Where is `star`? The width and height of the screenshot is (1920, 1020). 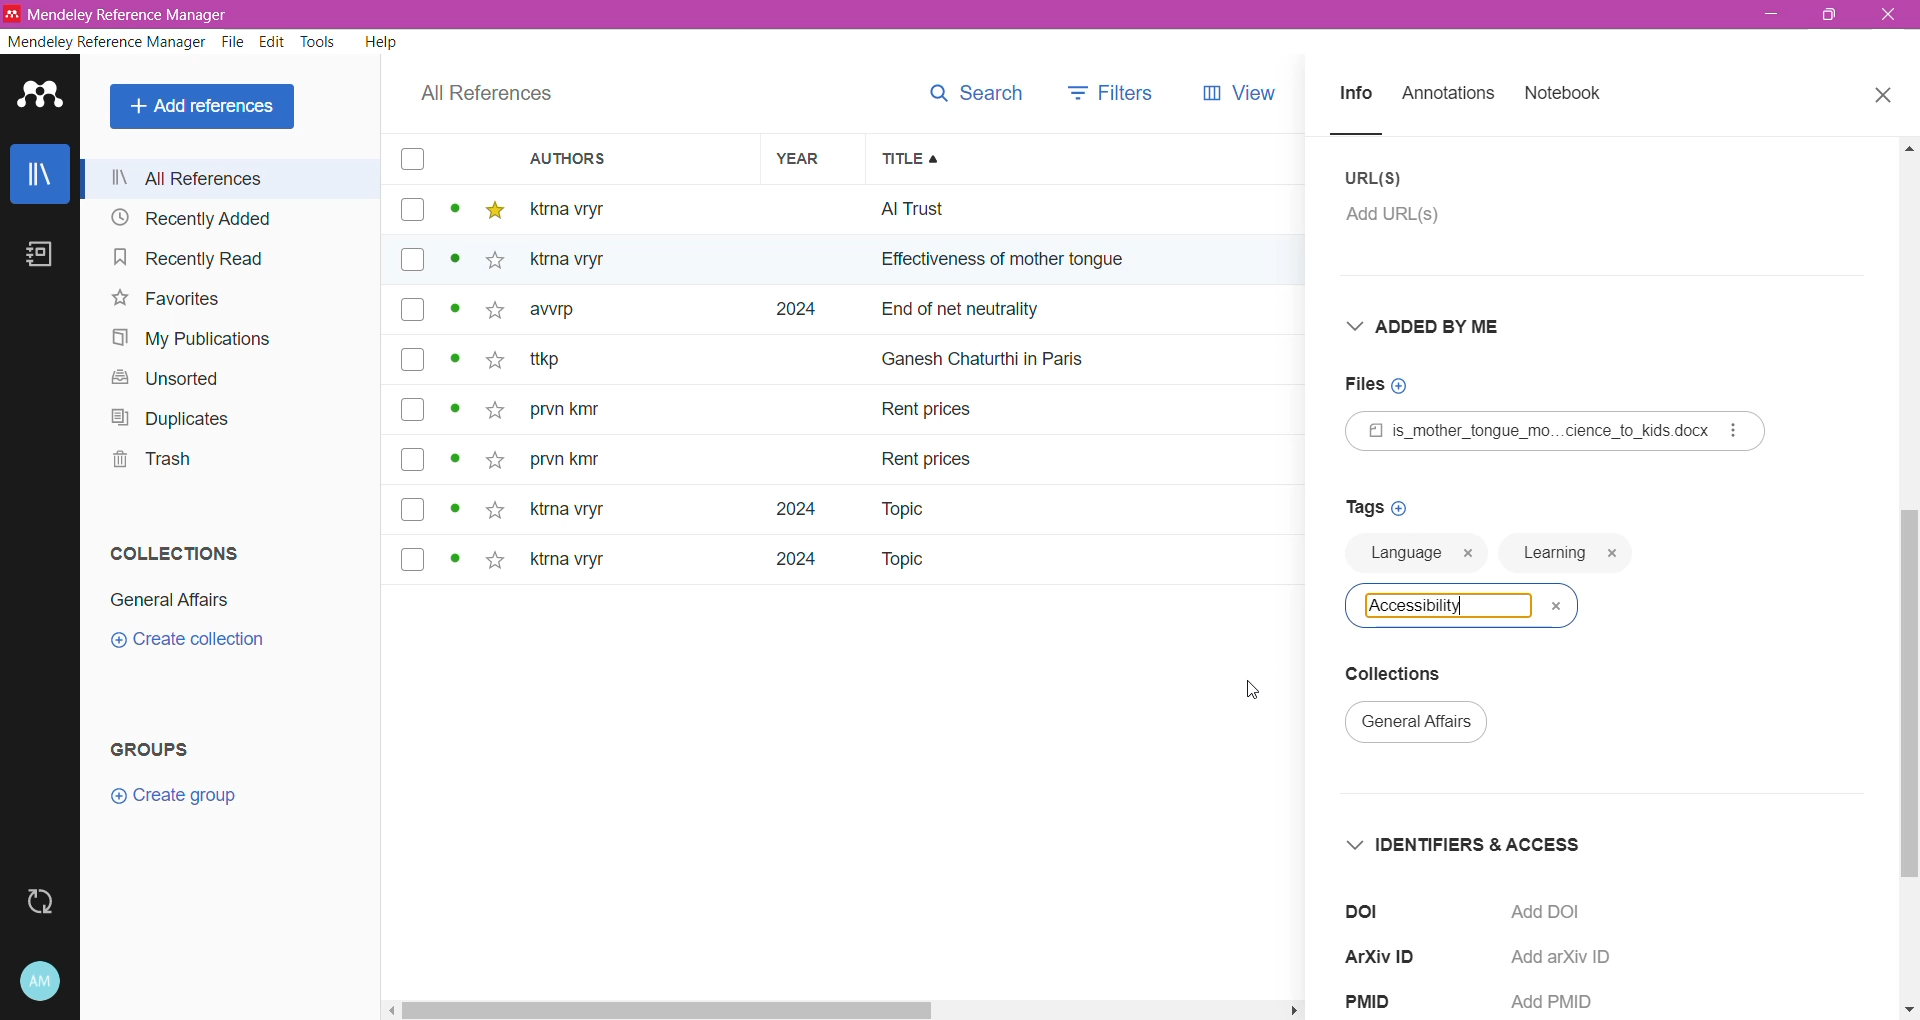 star is located at coordinates (493, 455).